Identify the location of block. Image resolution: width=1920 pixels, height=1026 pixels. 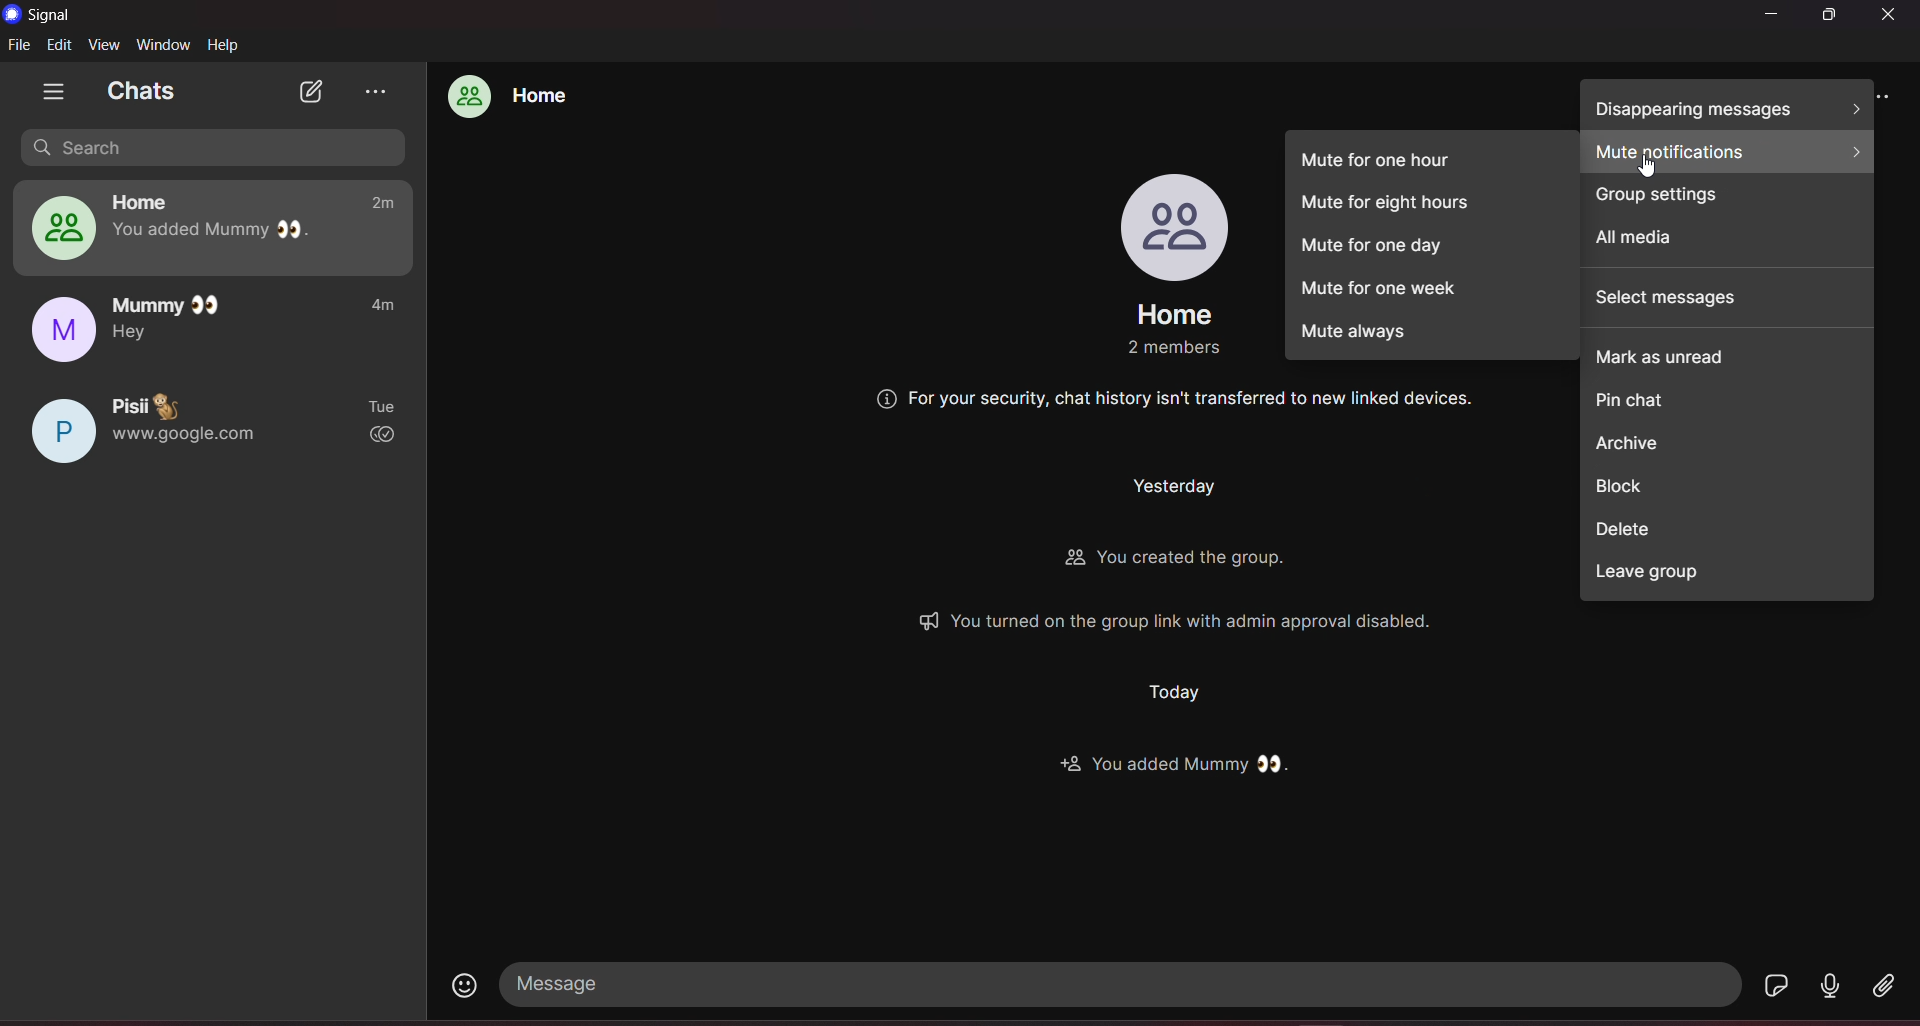
(1725, 494).